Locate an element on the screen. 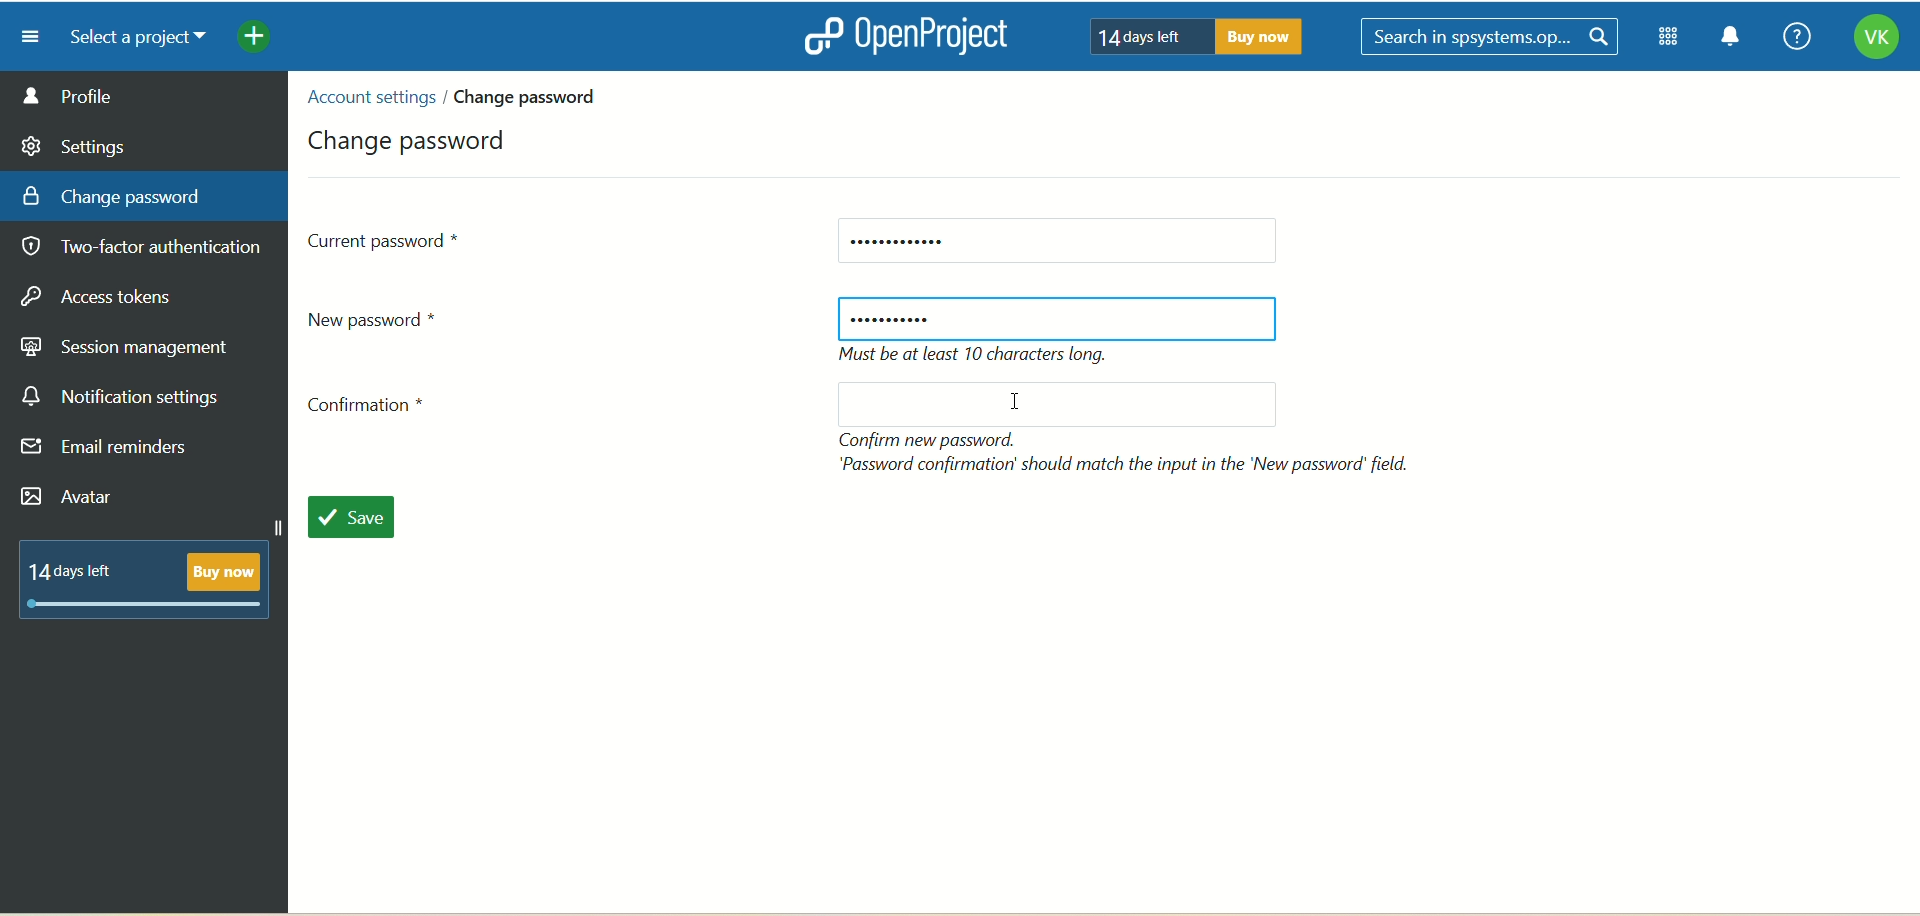 Image resolution: width=1920 pixels, height=916 pixels. notification settings is located at coordinates (121, 397).